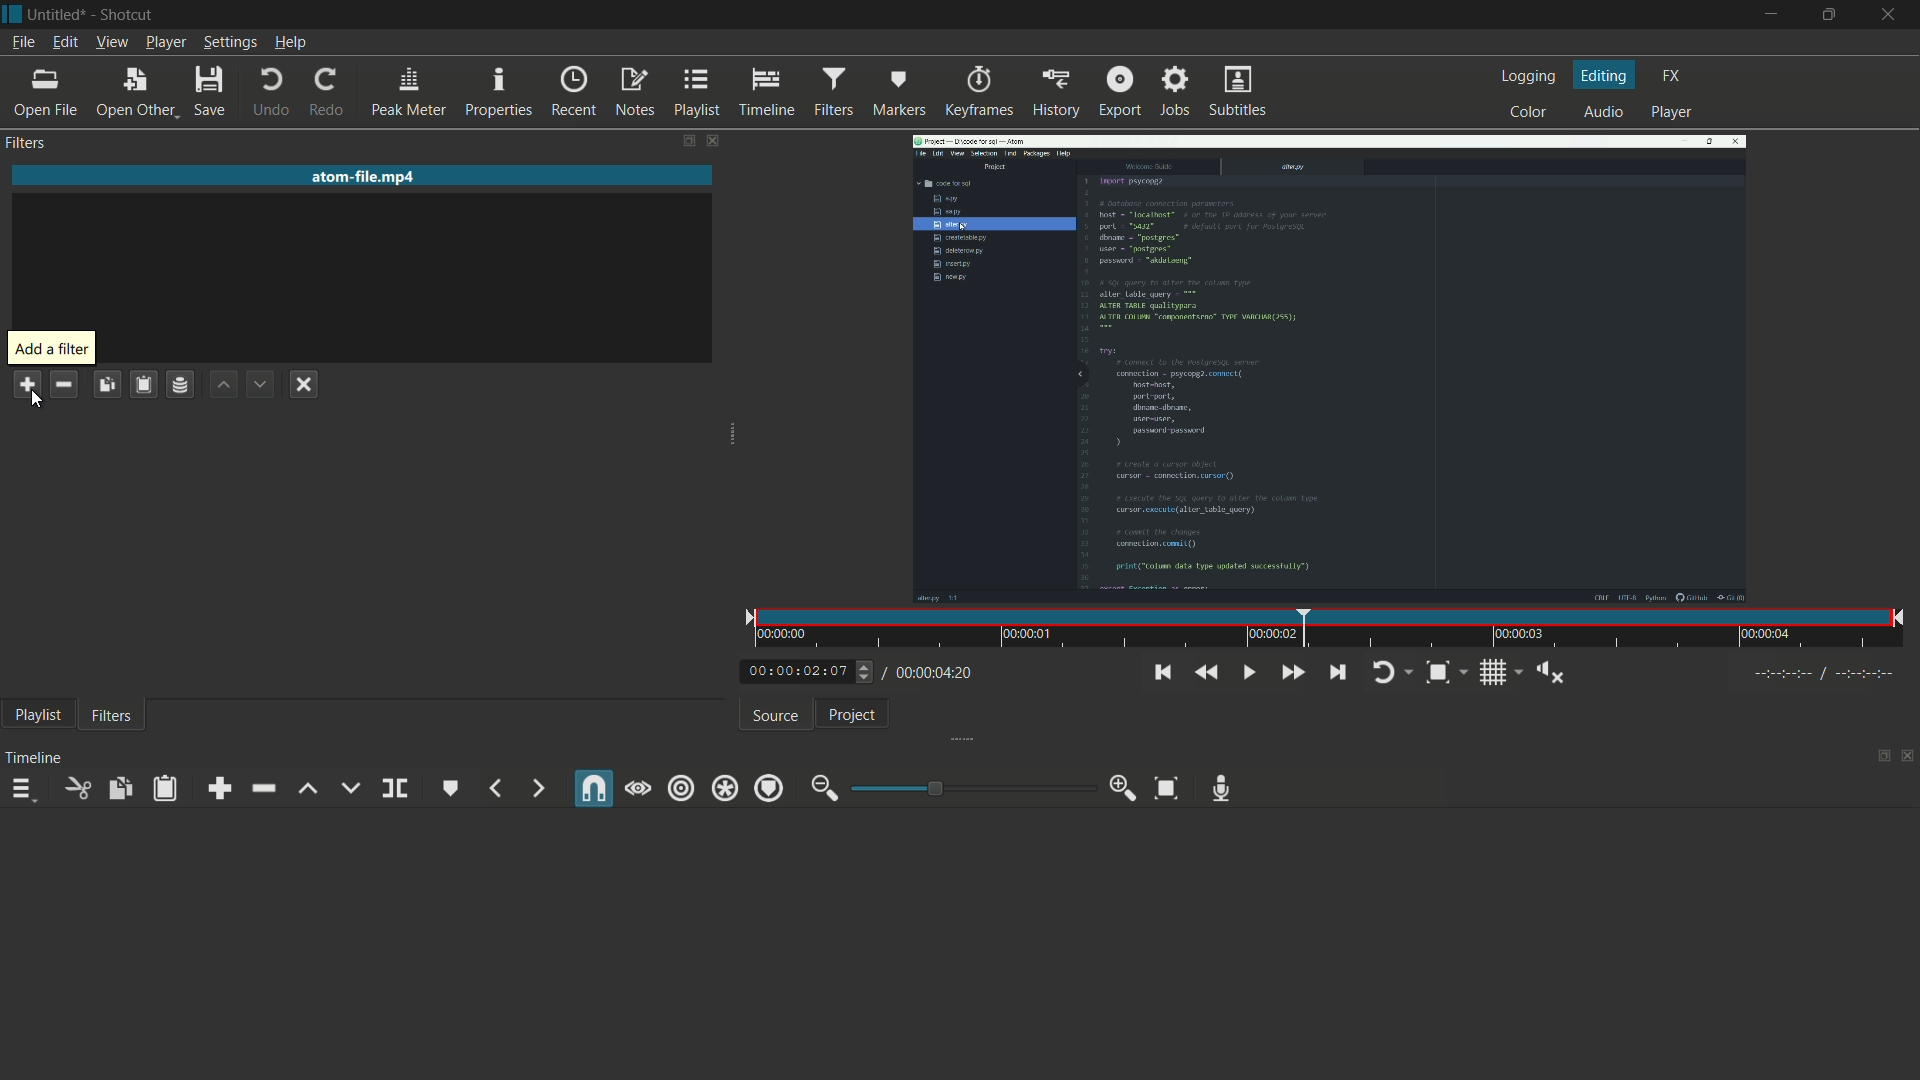  I want to click on copy checked filters, so click(107, 385).